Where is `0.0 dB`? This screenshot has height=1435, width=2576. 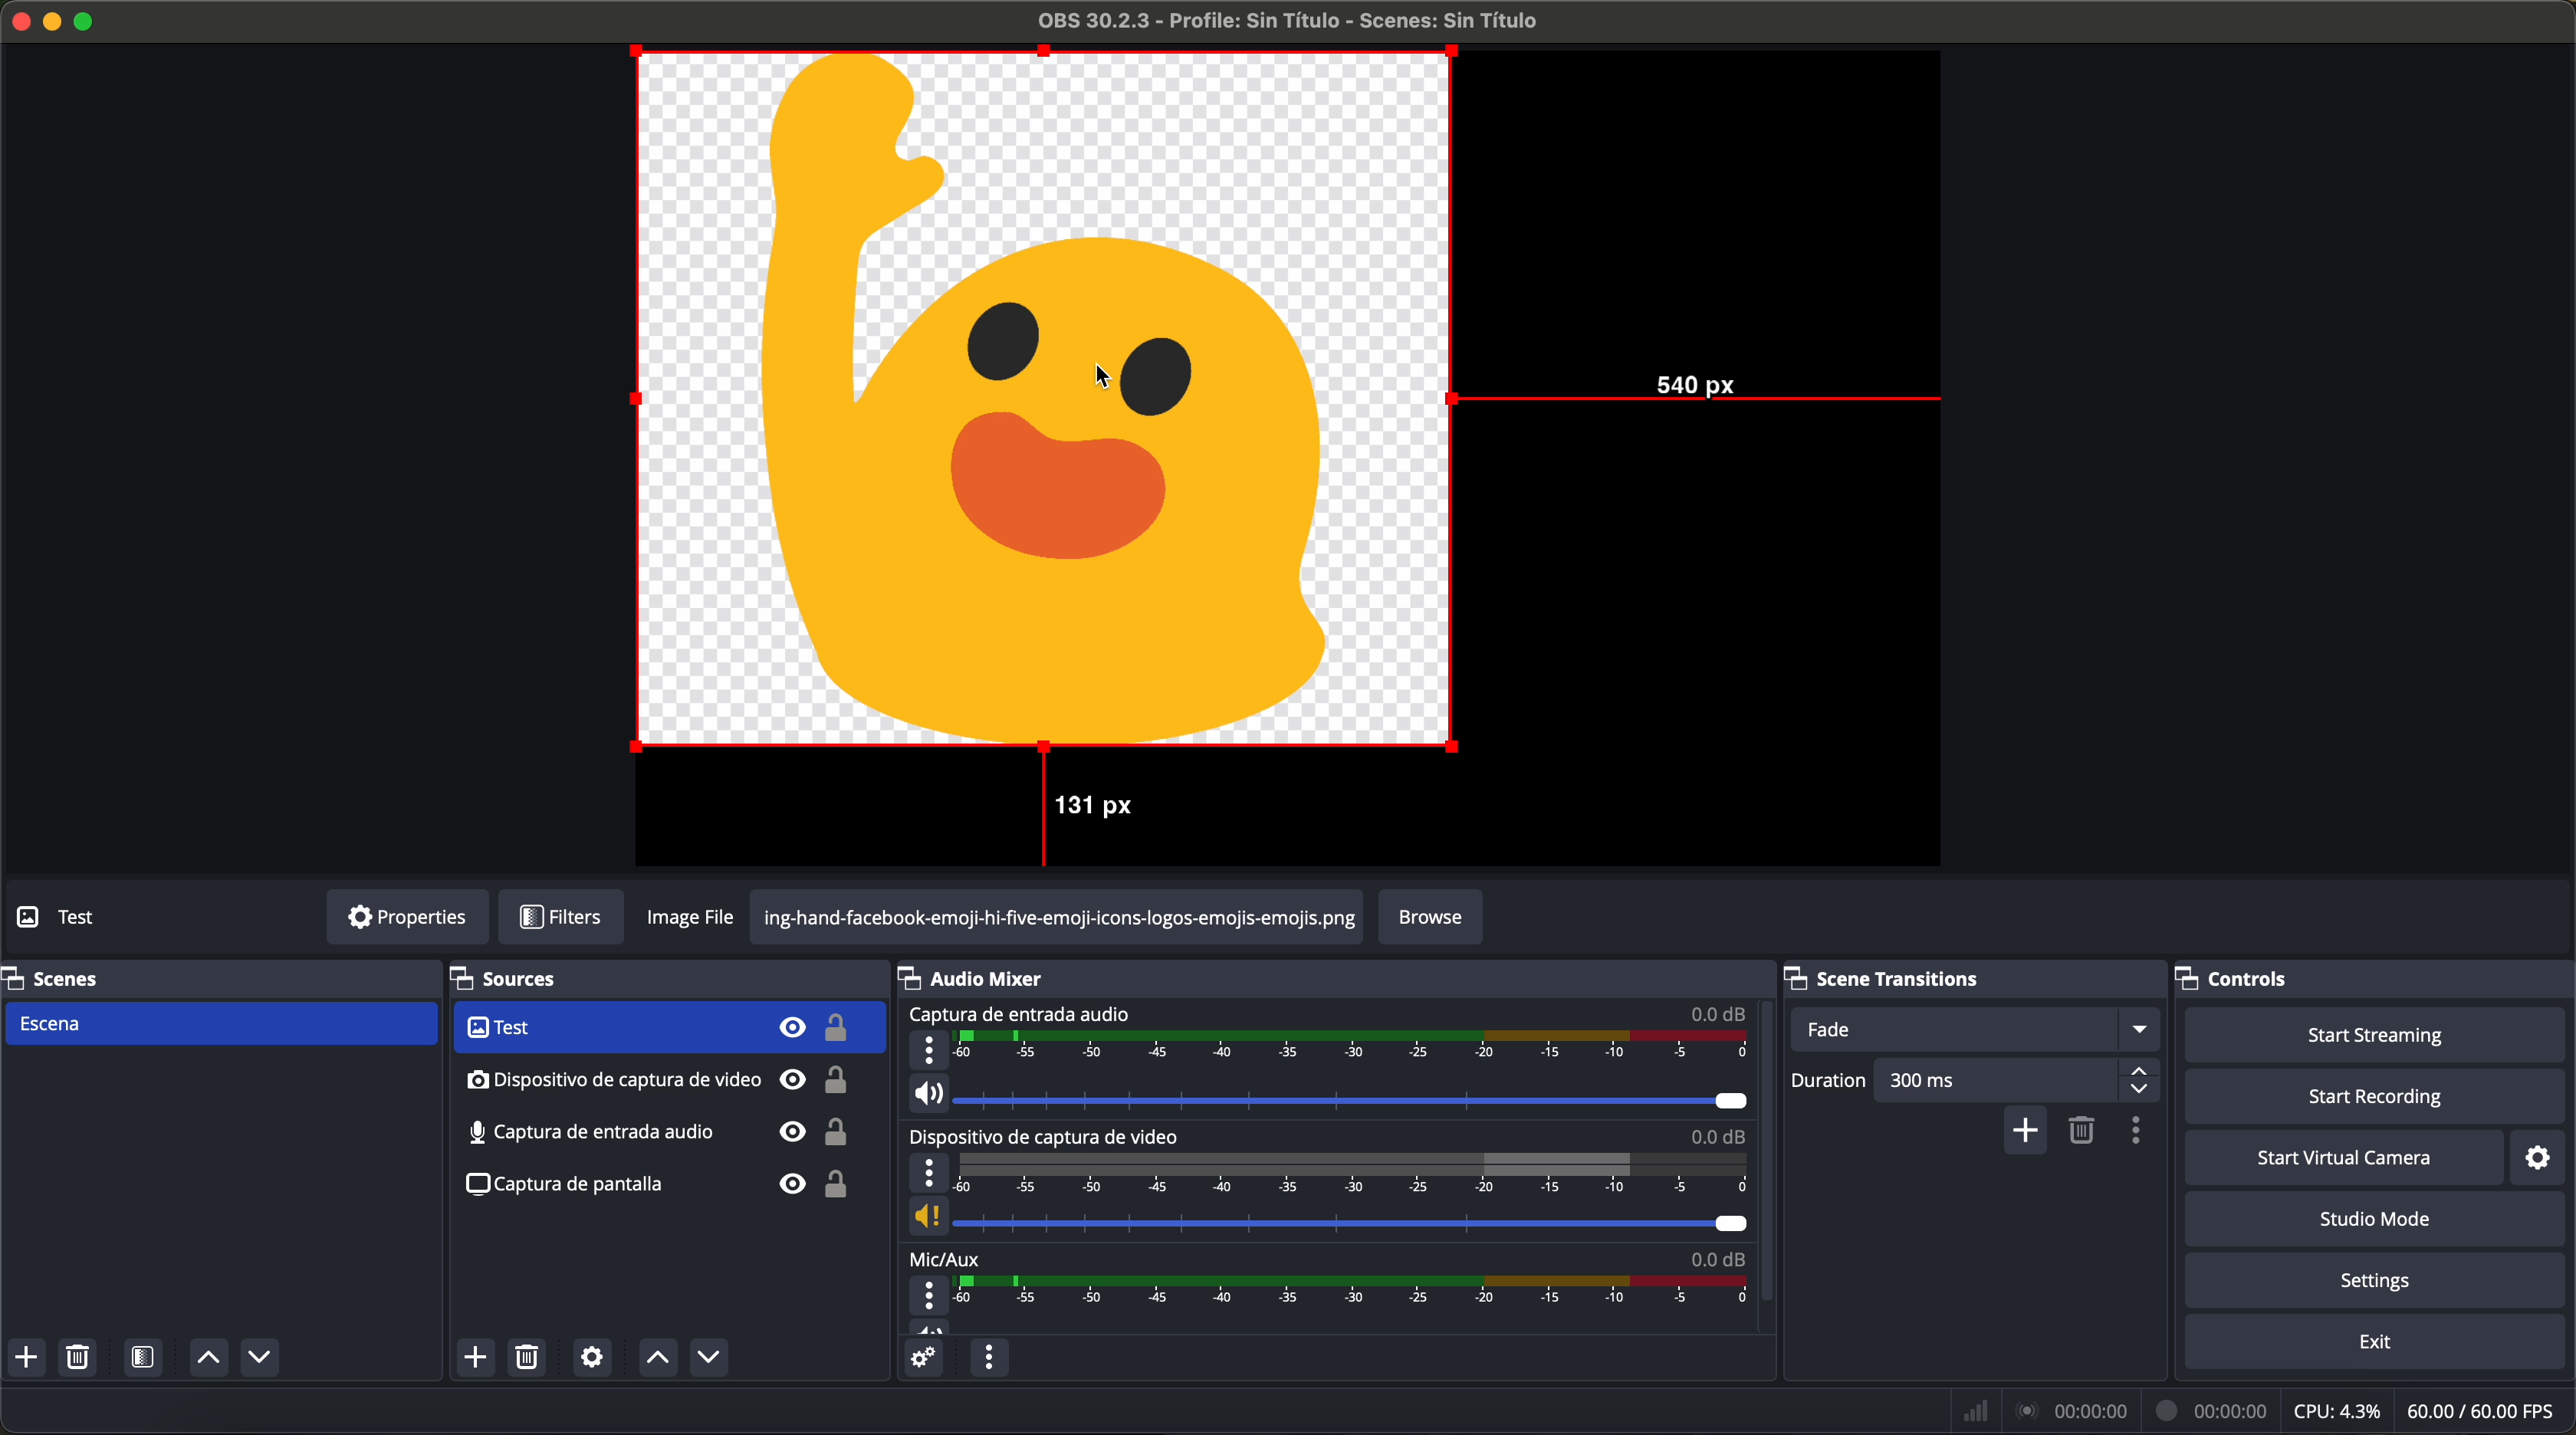 0.0 dB is located at coordinates (1719, 1136).